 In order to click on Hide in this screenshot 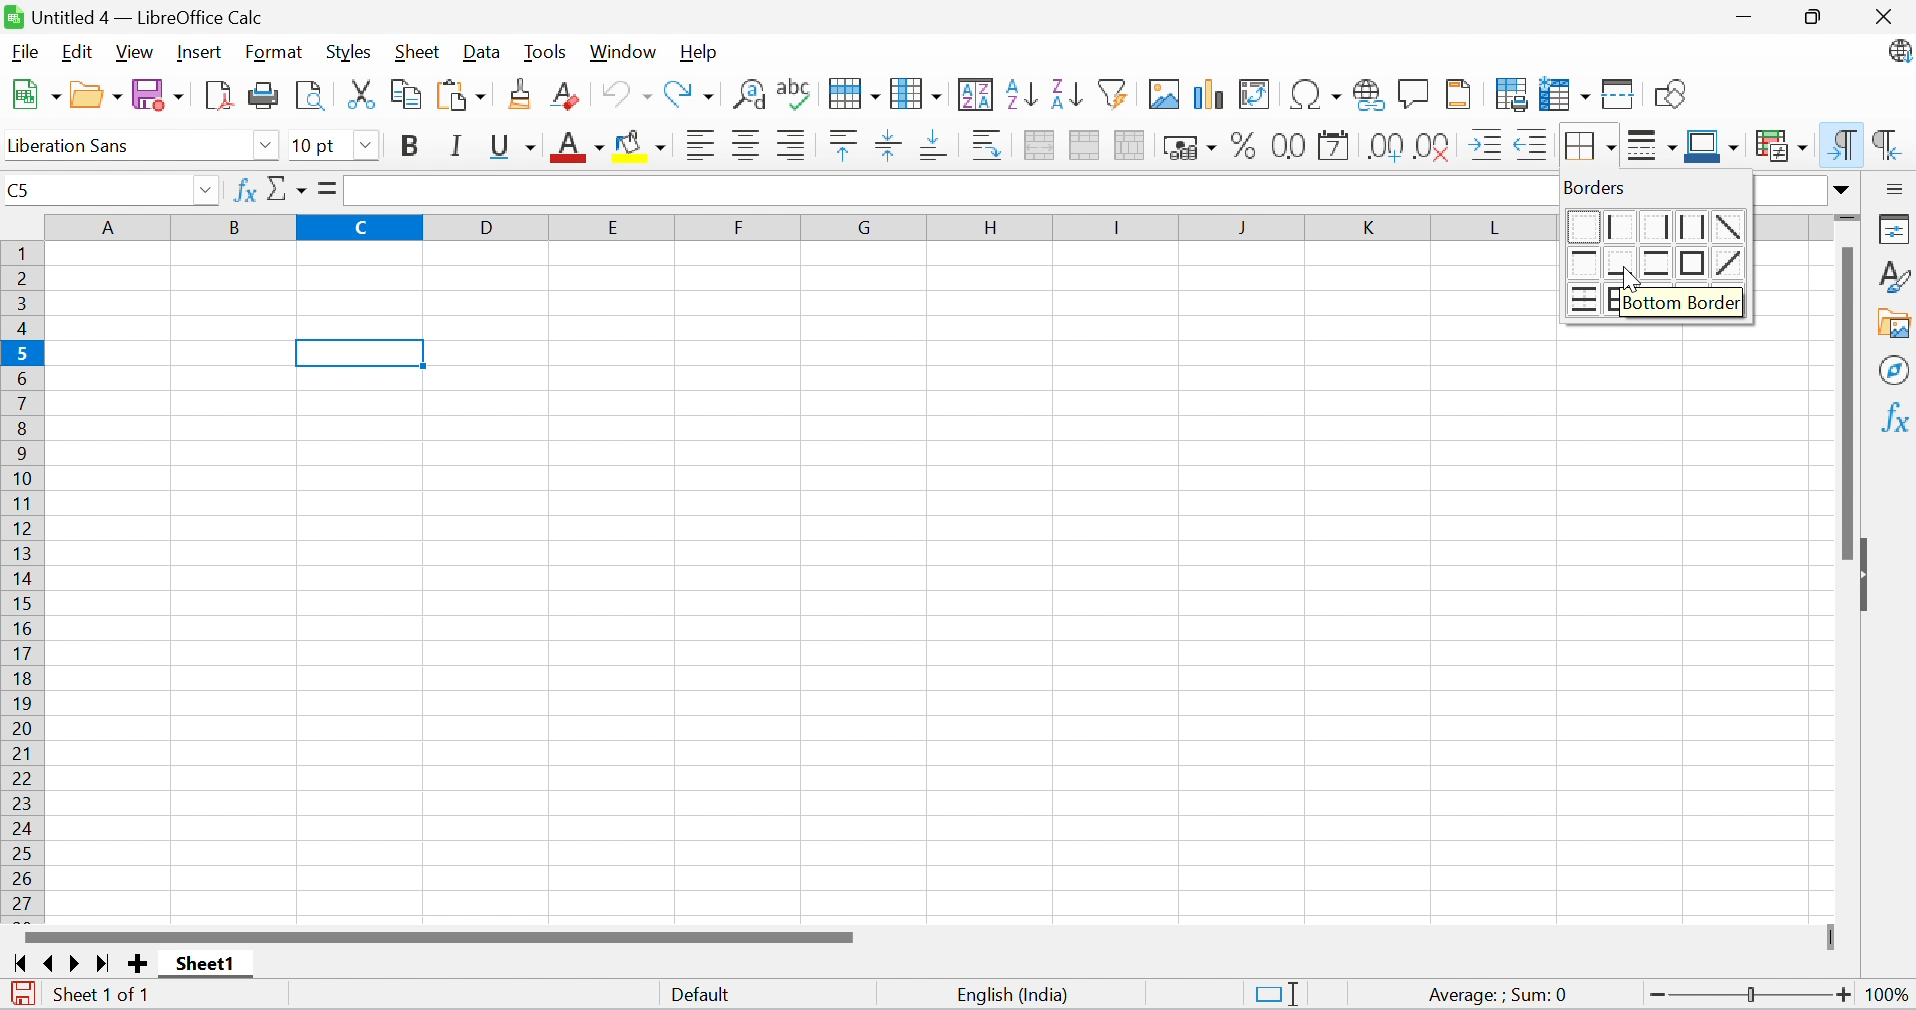, I will do `click(1865, 578)`.